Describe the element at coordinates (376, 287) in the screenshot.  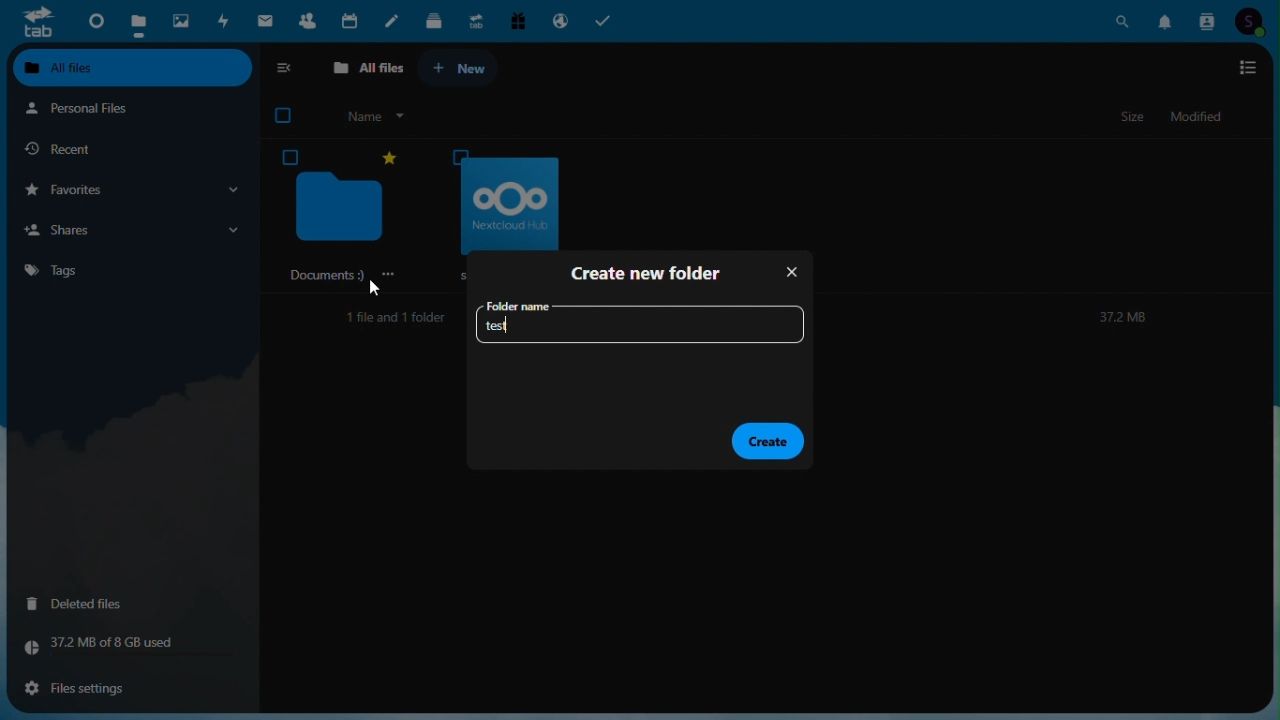
I see `cursor` at that location.